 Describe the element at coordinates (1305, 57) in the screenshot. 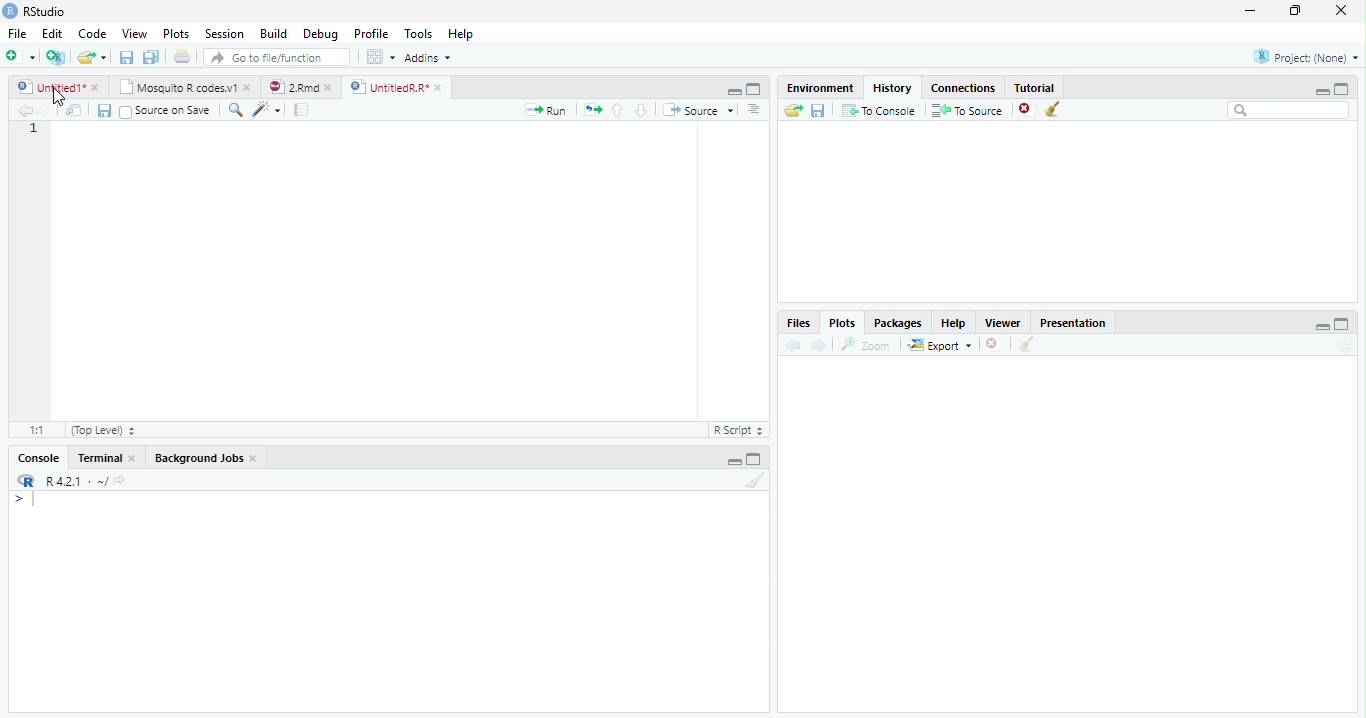

I see `Project (None)` at that location.